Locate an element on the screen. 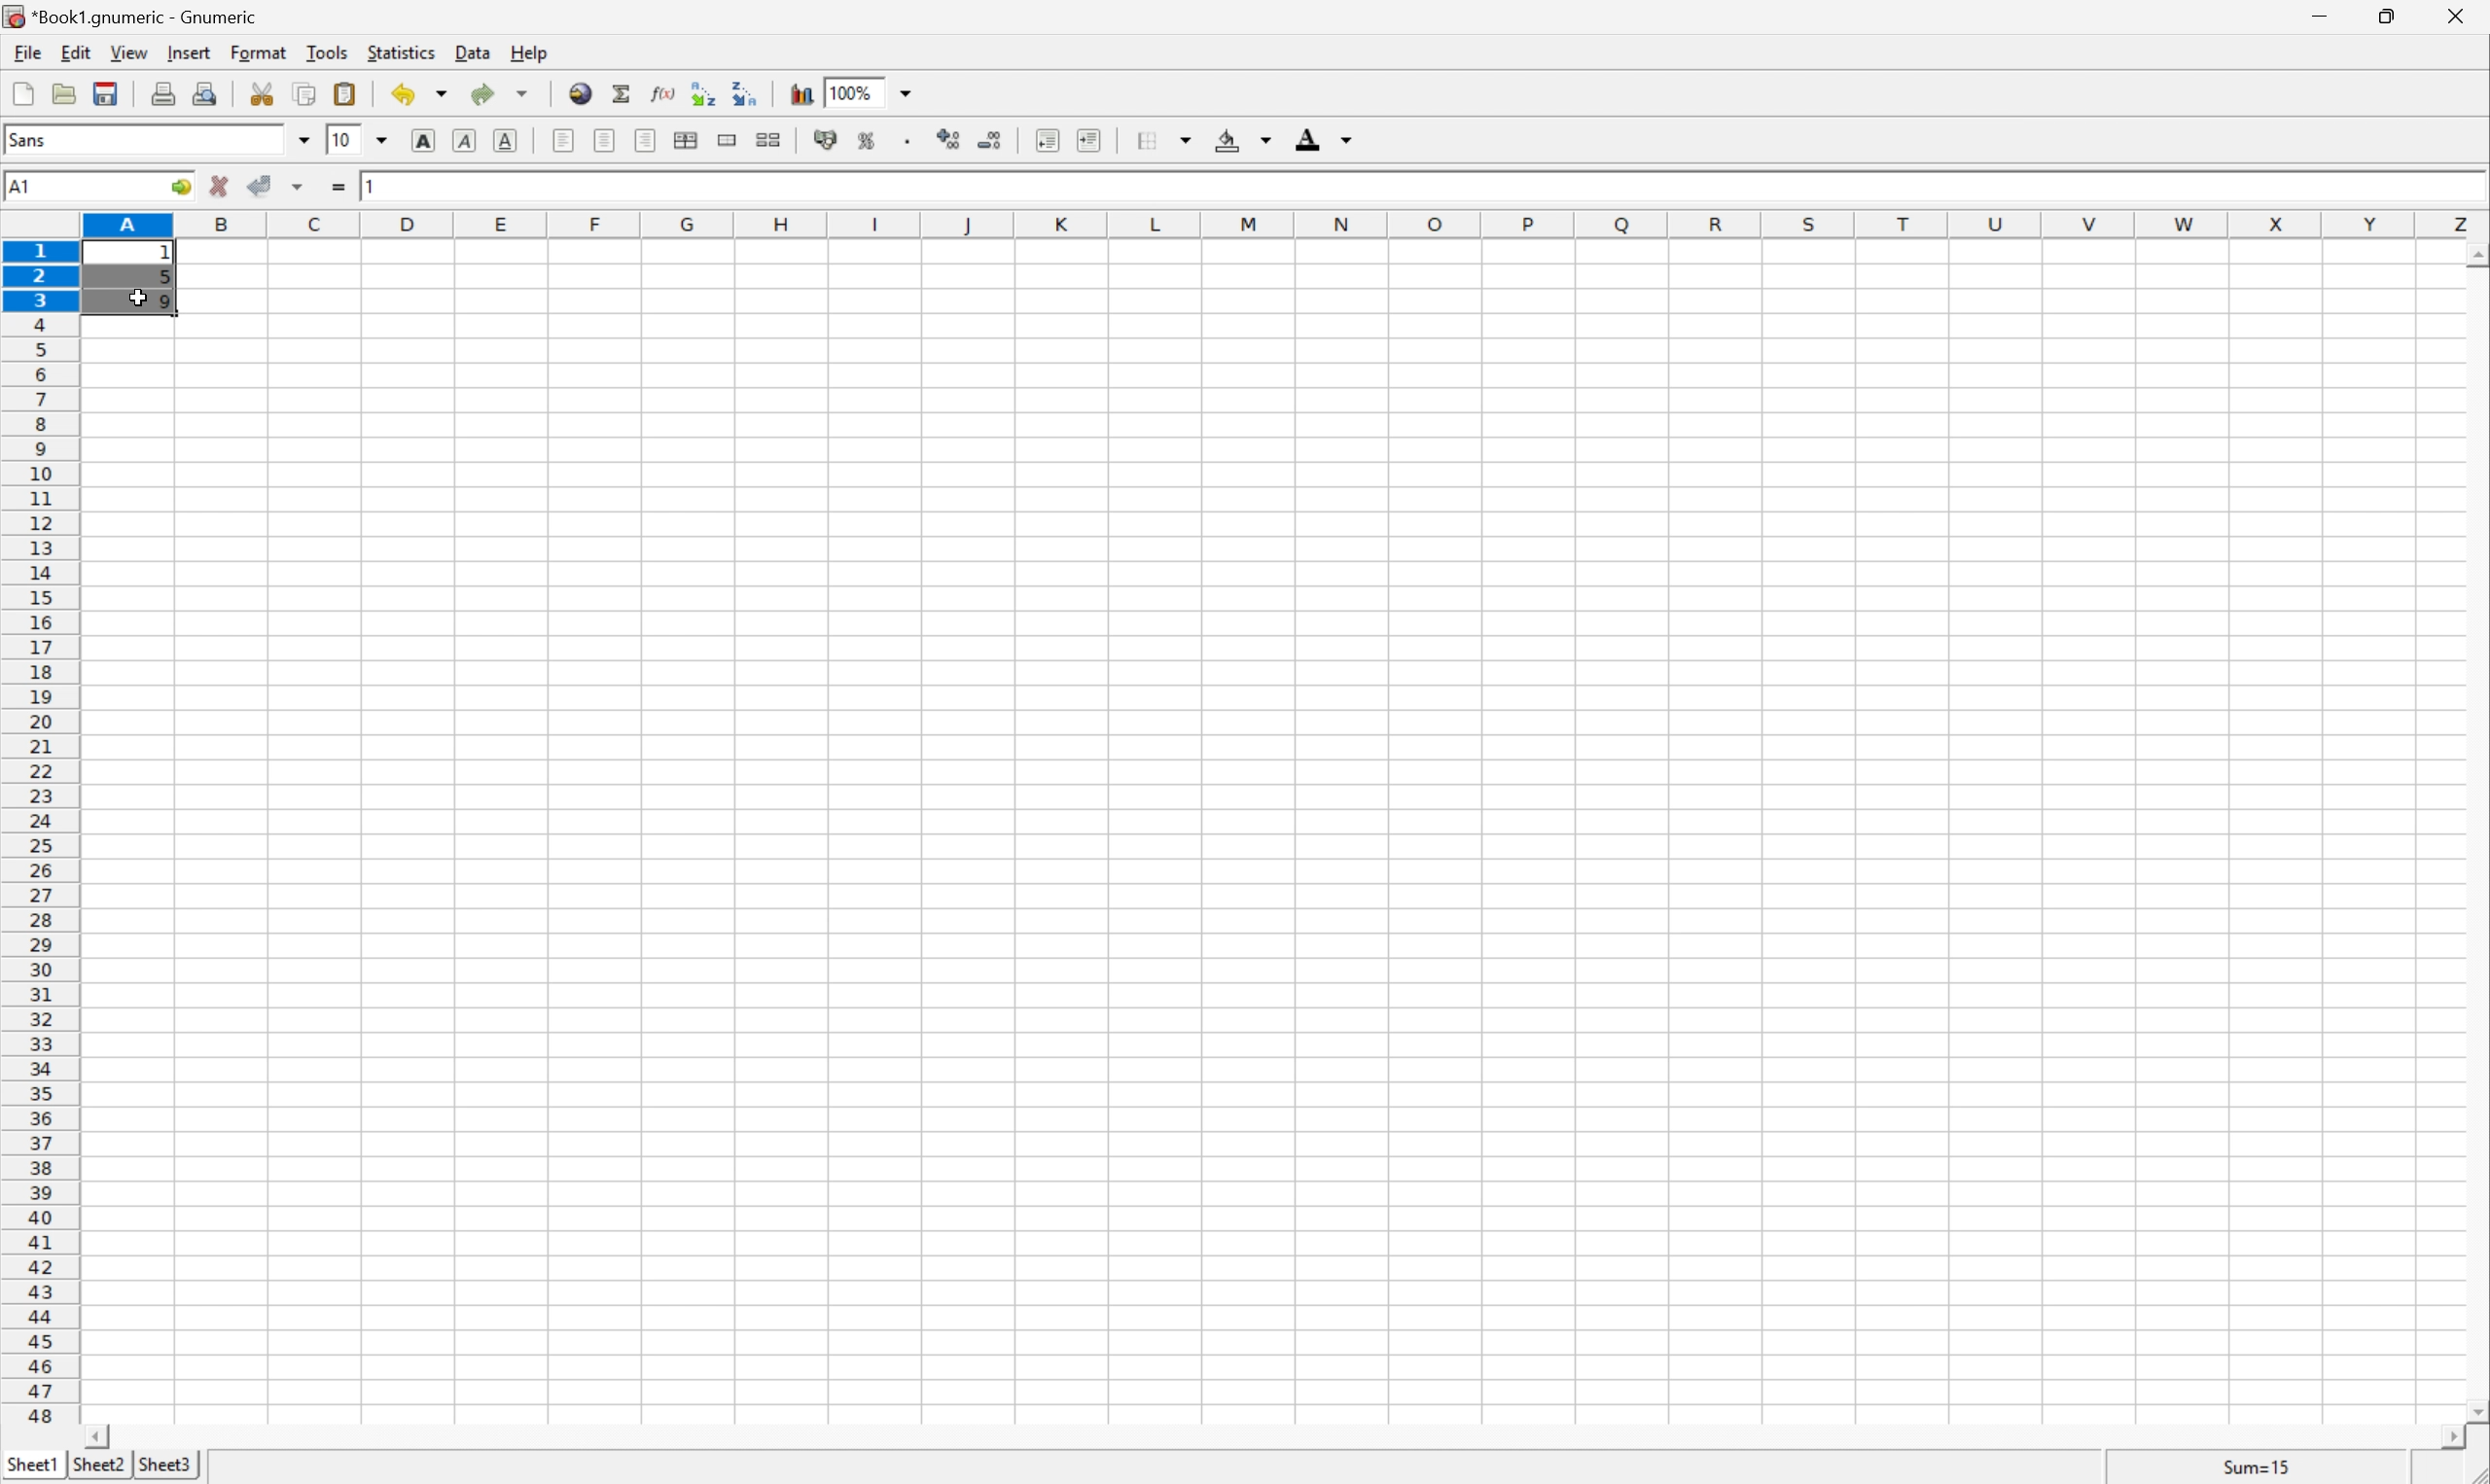 This screenshot has height=1484, width=2490. underline is located at coordinates (509, 141).